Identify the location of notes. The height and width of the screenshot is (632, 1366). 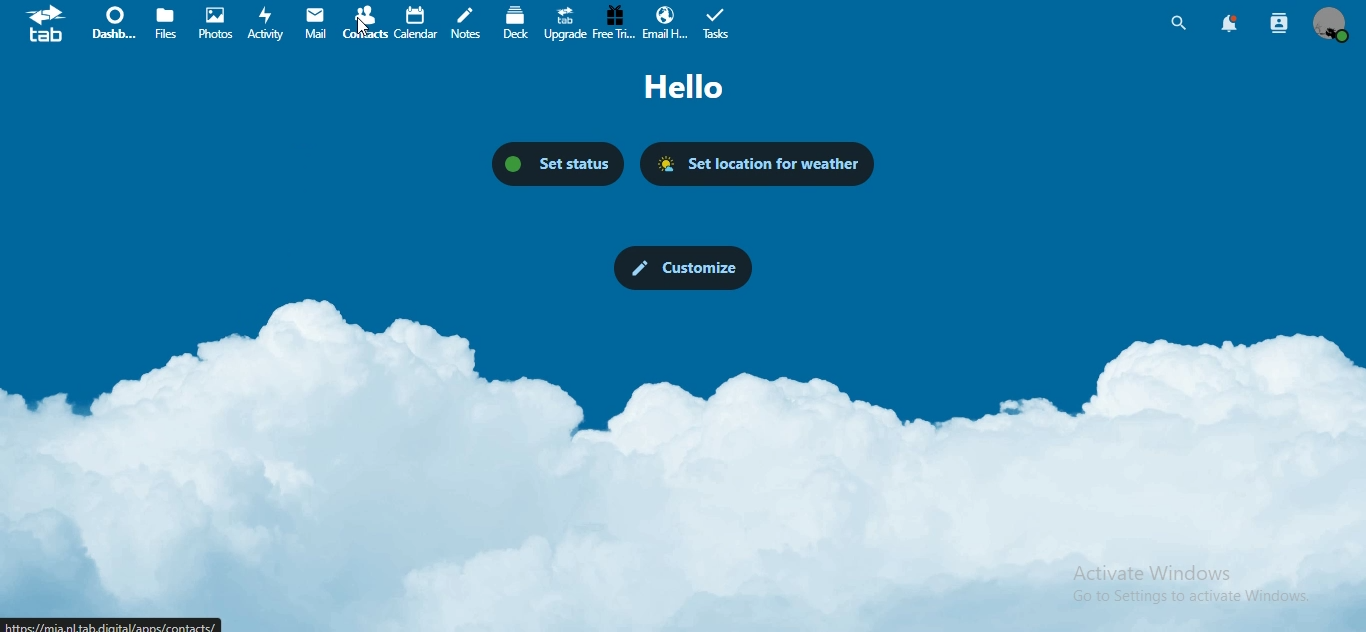
(465, 23).